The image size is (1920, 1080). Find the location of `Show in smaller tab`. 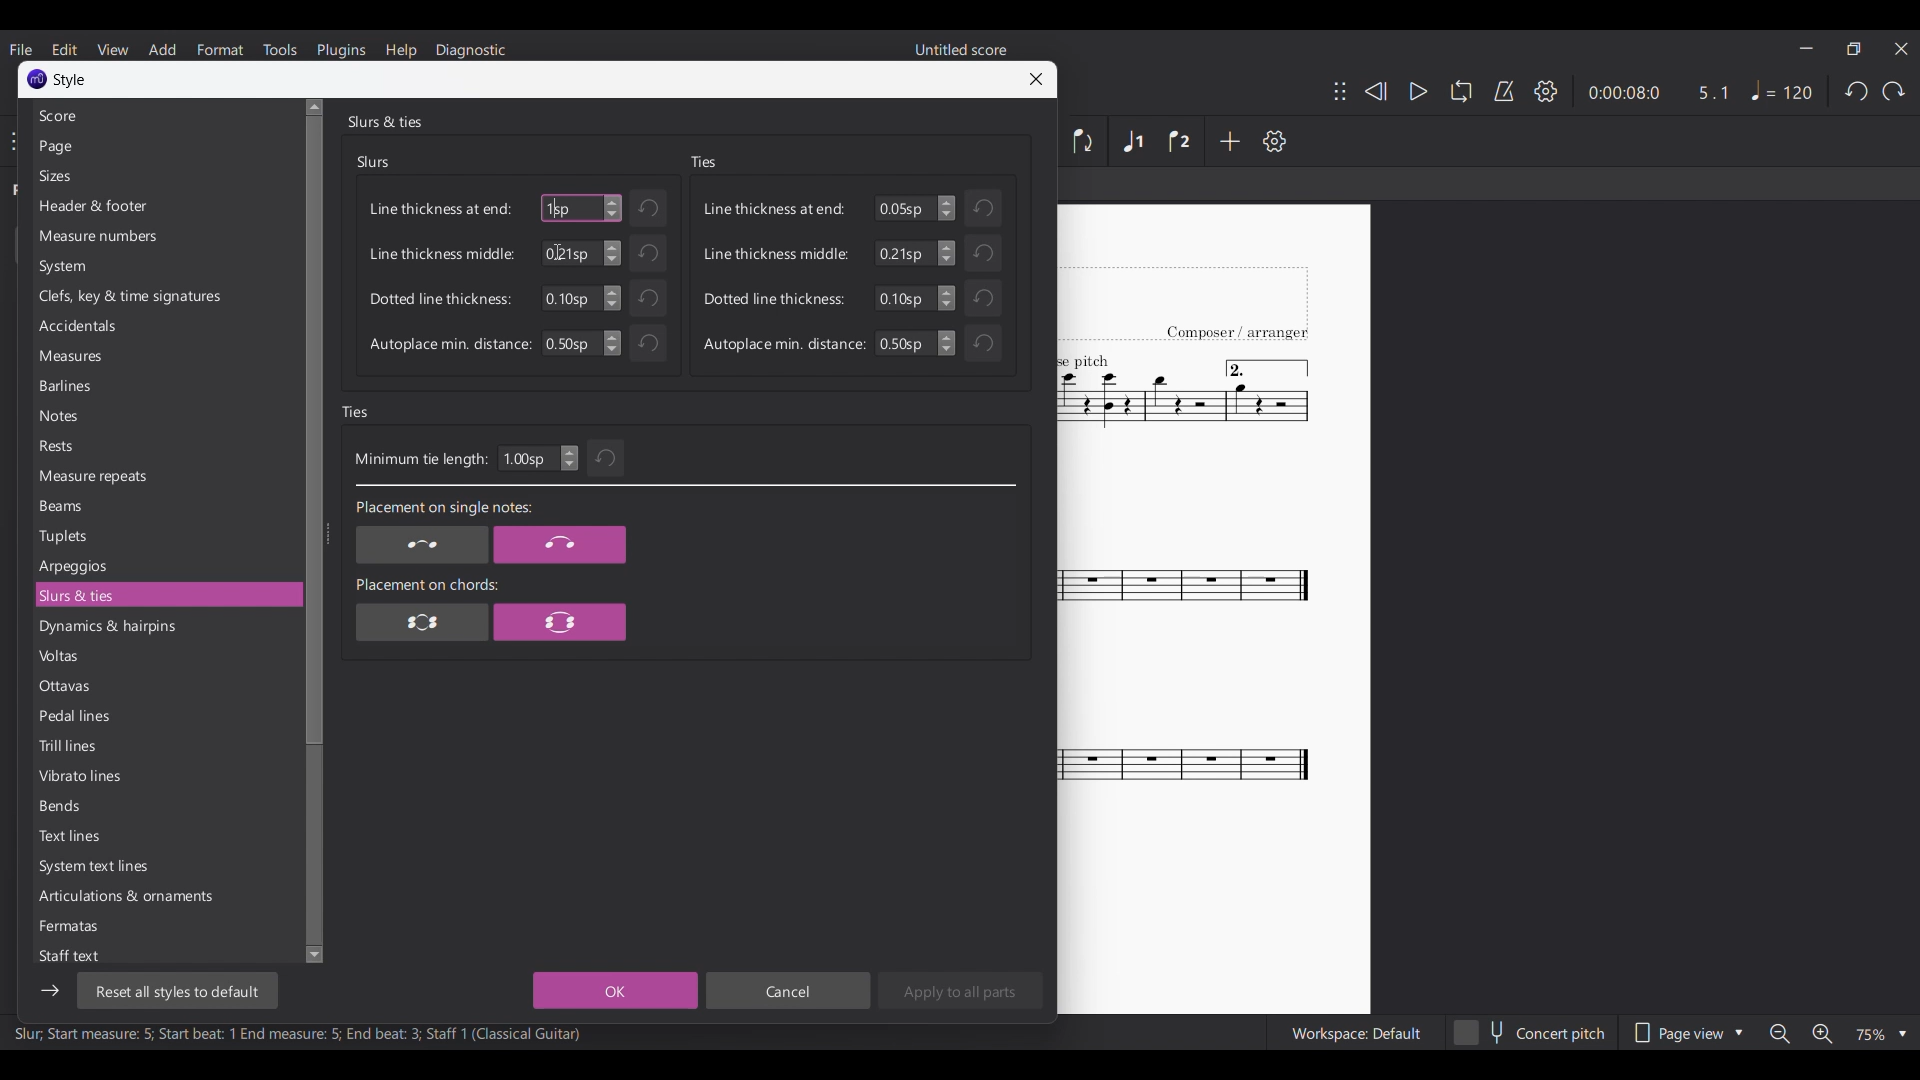

Show in smaller tab is located at coordinates (1854, 49).